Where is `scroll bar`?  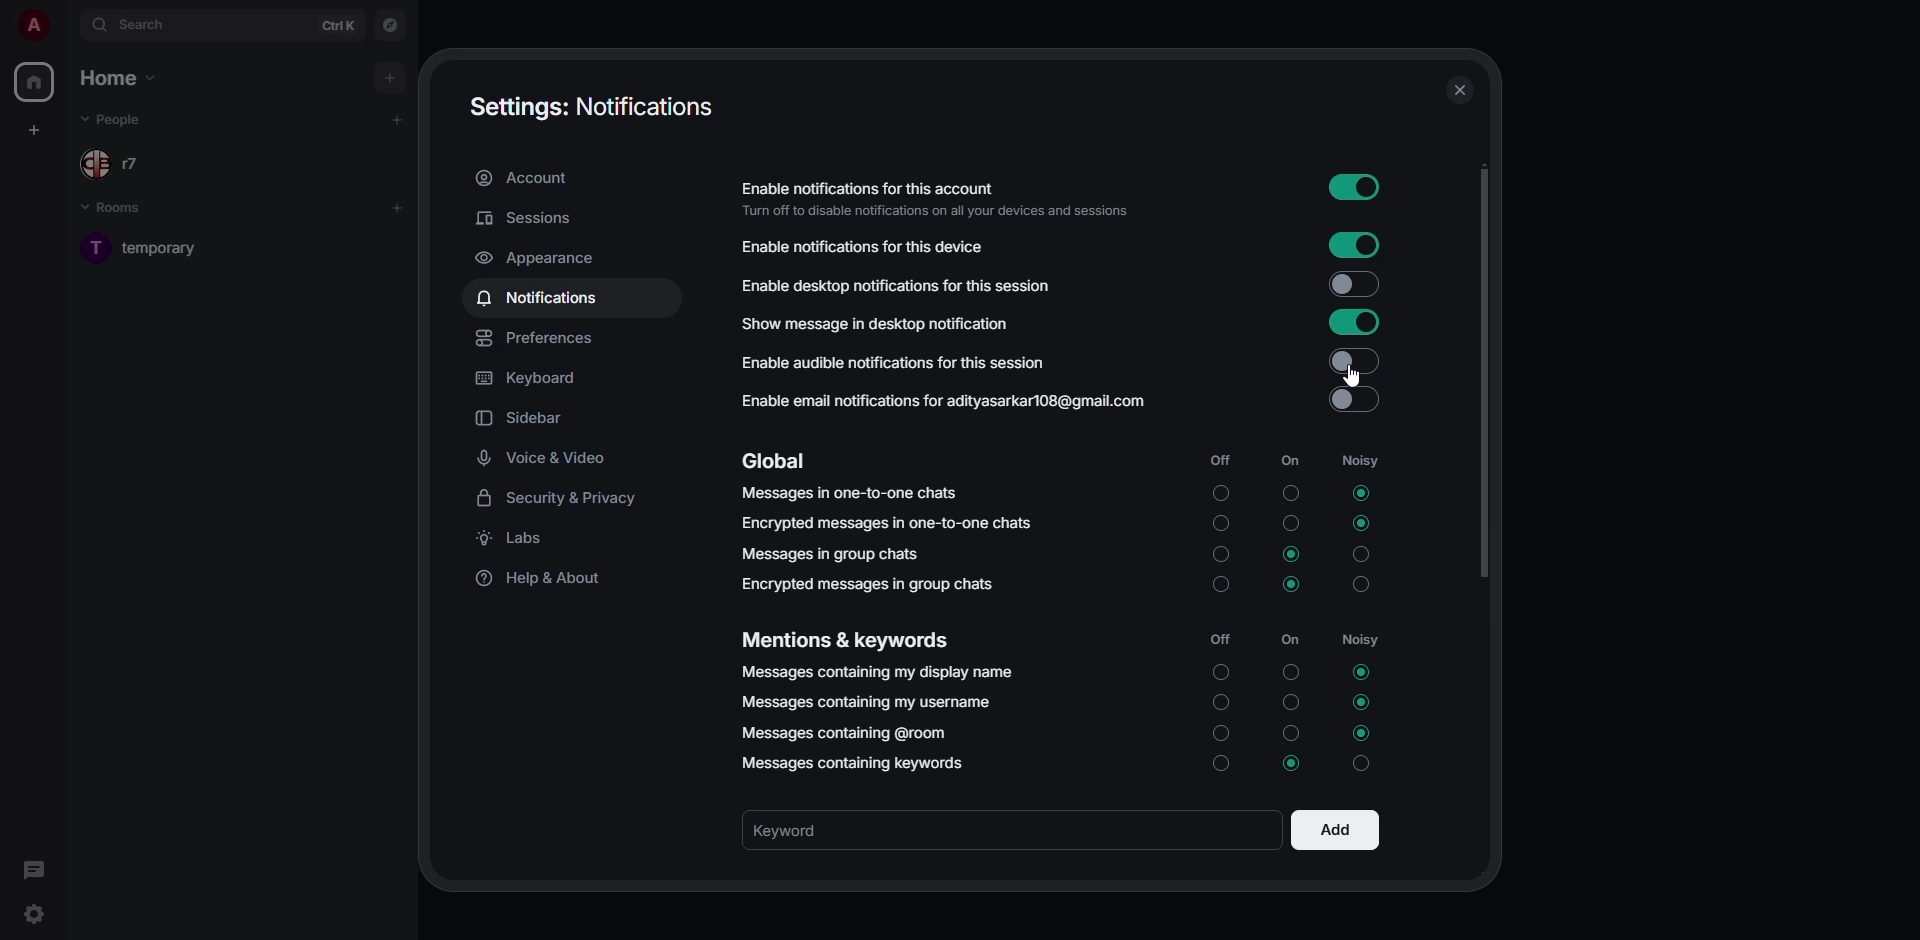
scroll bar is located at coordinates (1483, 375).